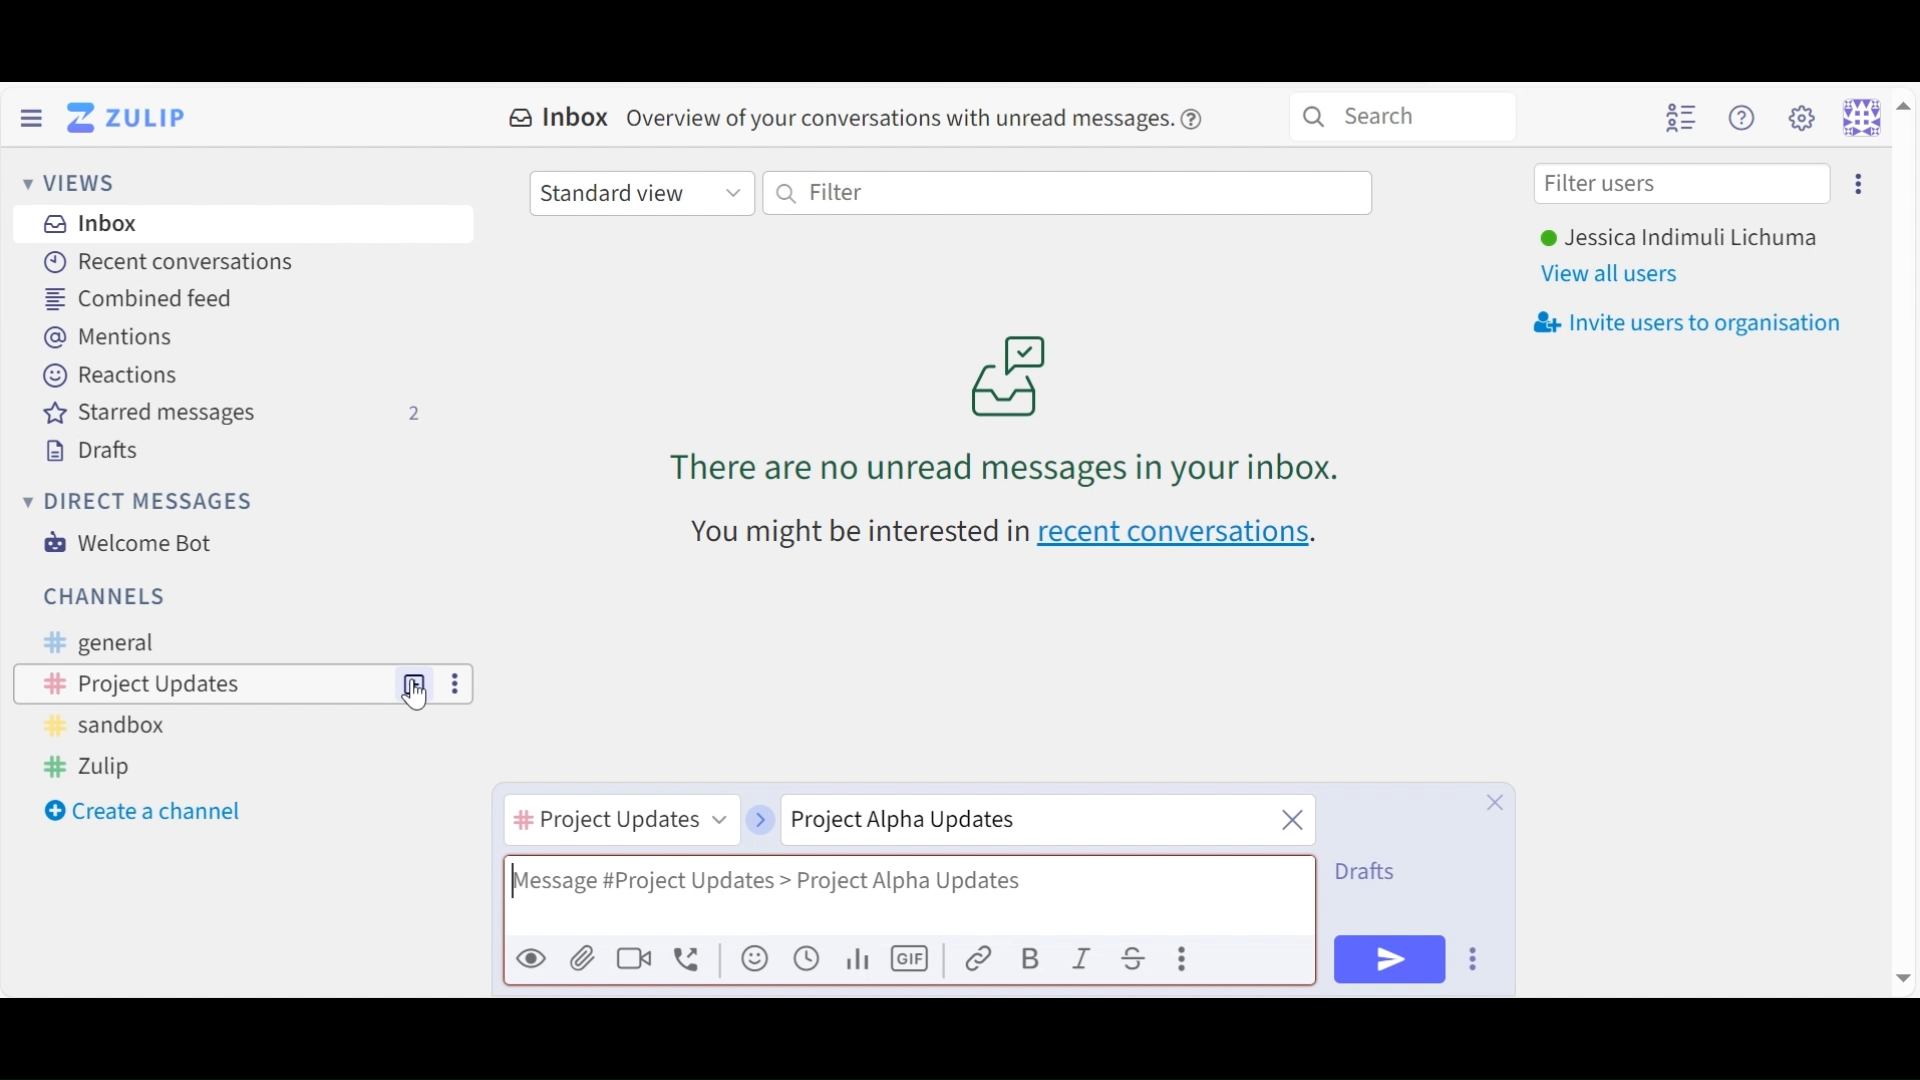 The height and width of the screenshot is (1080, 1920). Describe the element at coordinates (1030, 958) in the screenshot. I see `Bold` at that location.